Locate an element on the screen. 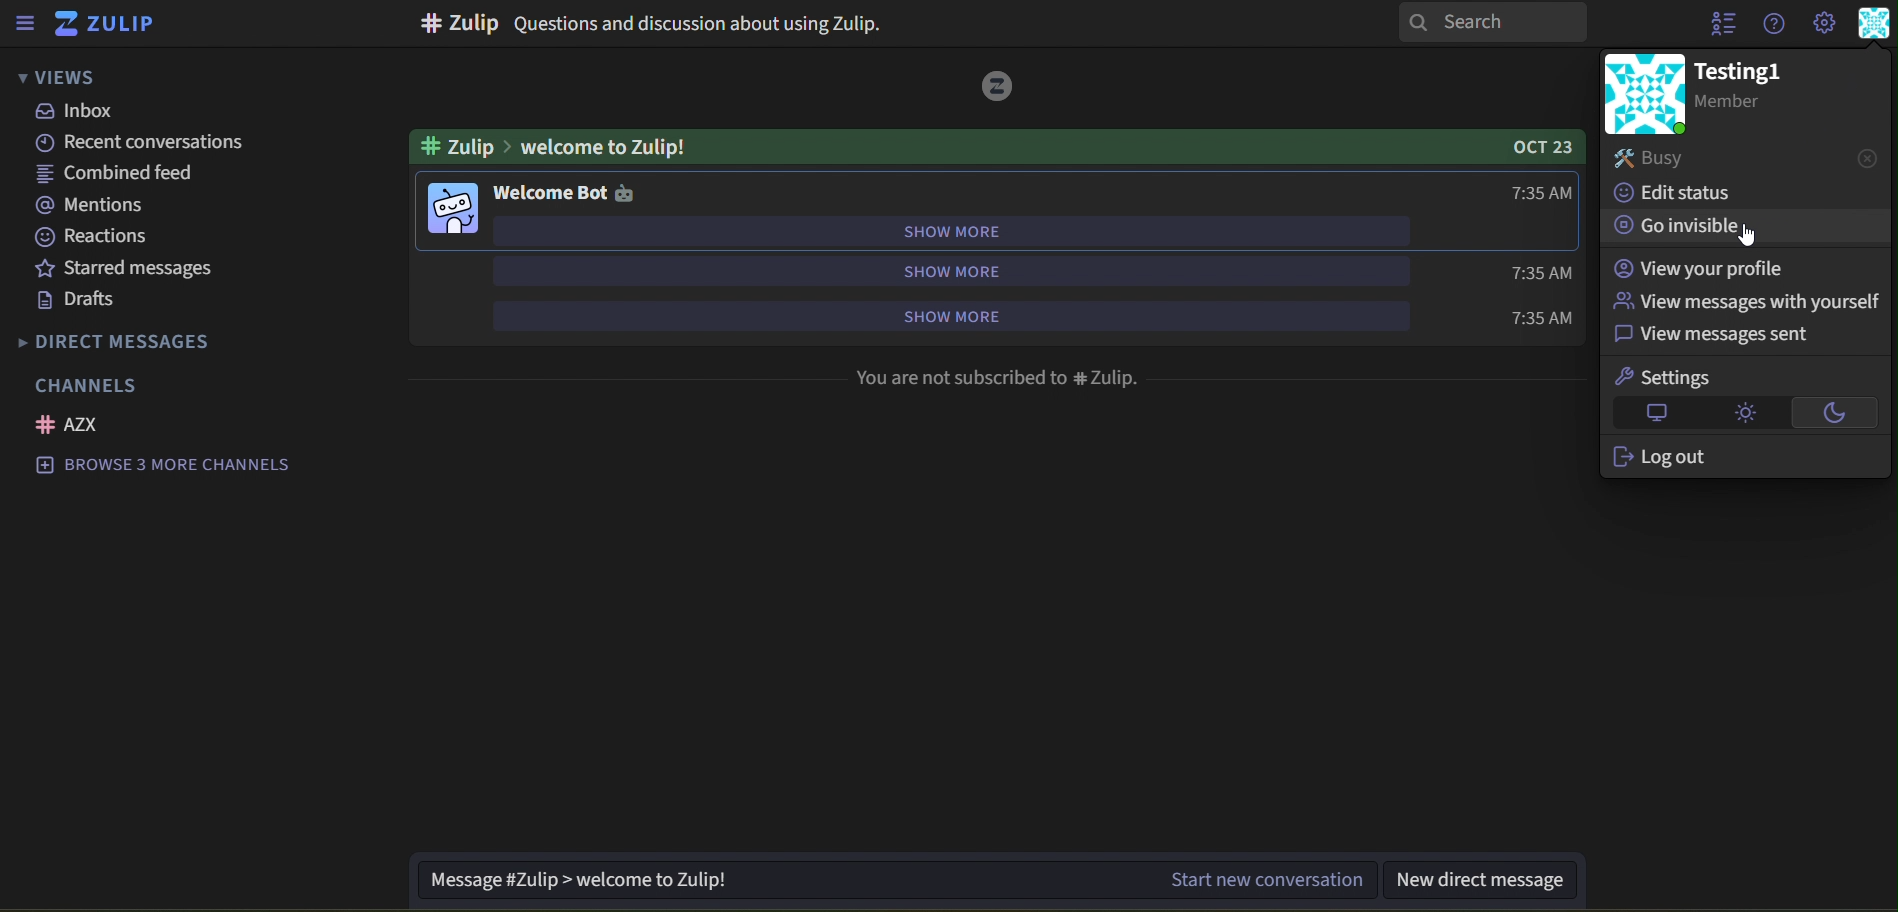 This screenshot has height=912, width=1898. starred messages is located at coordinates (154, 270).